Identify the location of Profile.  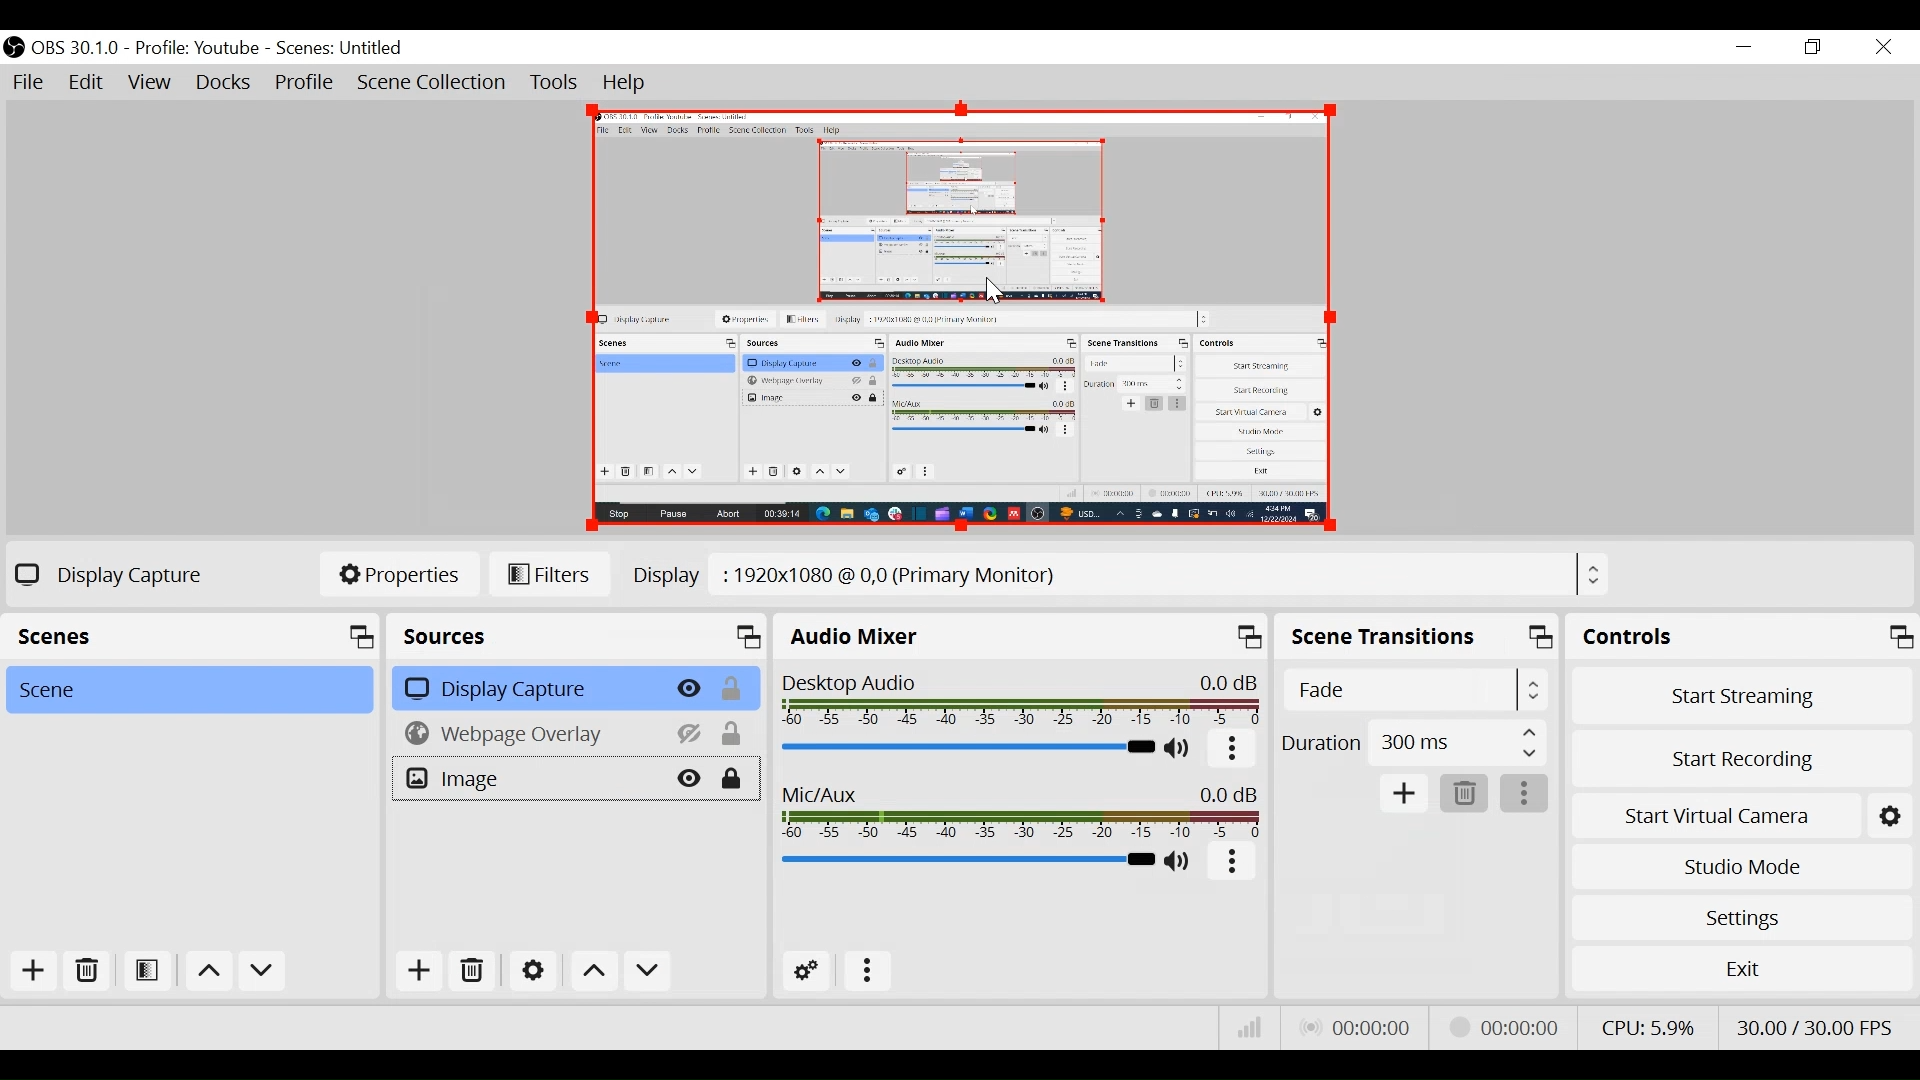
(305, 84).